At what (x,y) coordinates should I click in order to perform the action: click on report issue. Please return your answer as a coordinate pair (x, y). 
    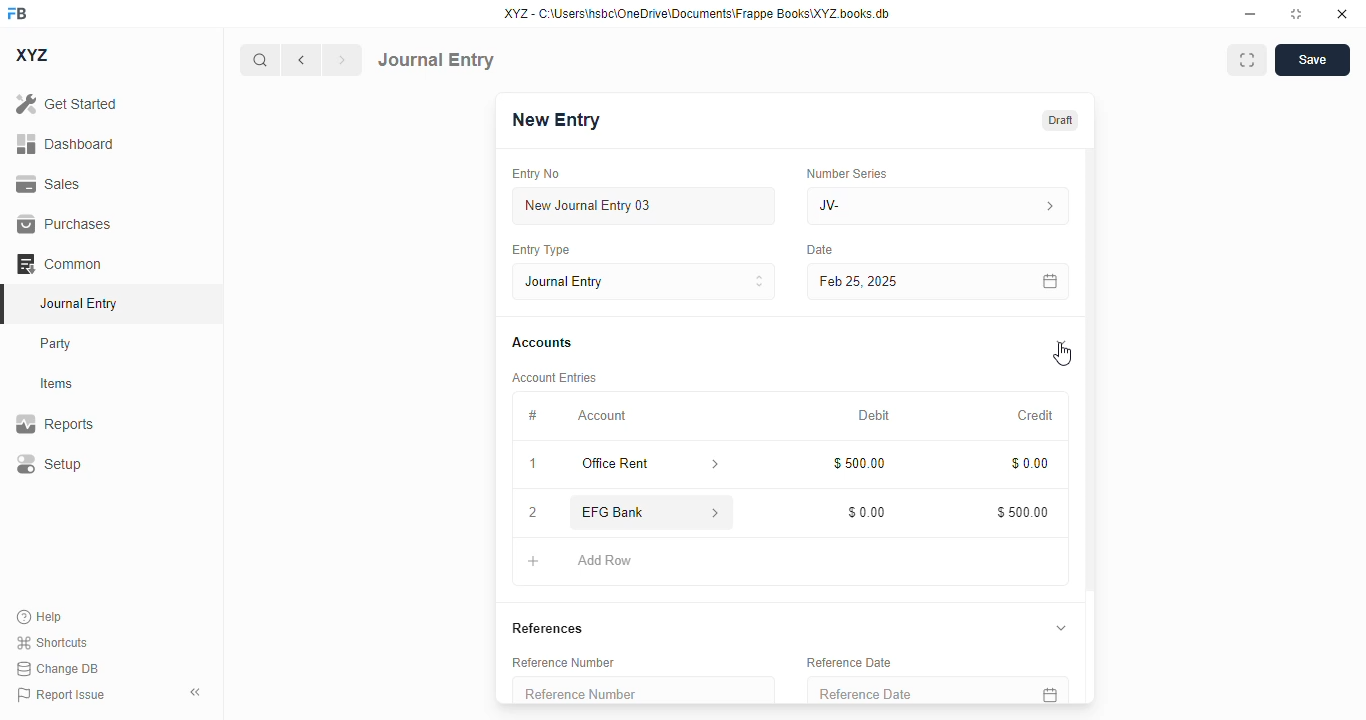
    Looking at the image, I should click on (61, 695).